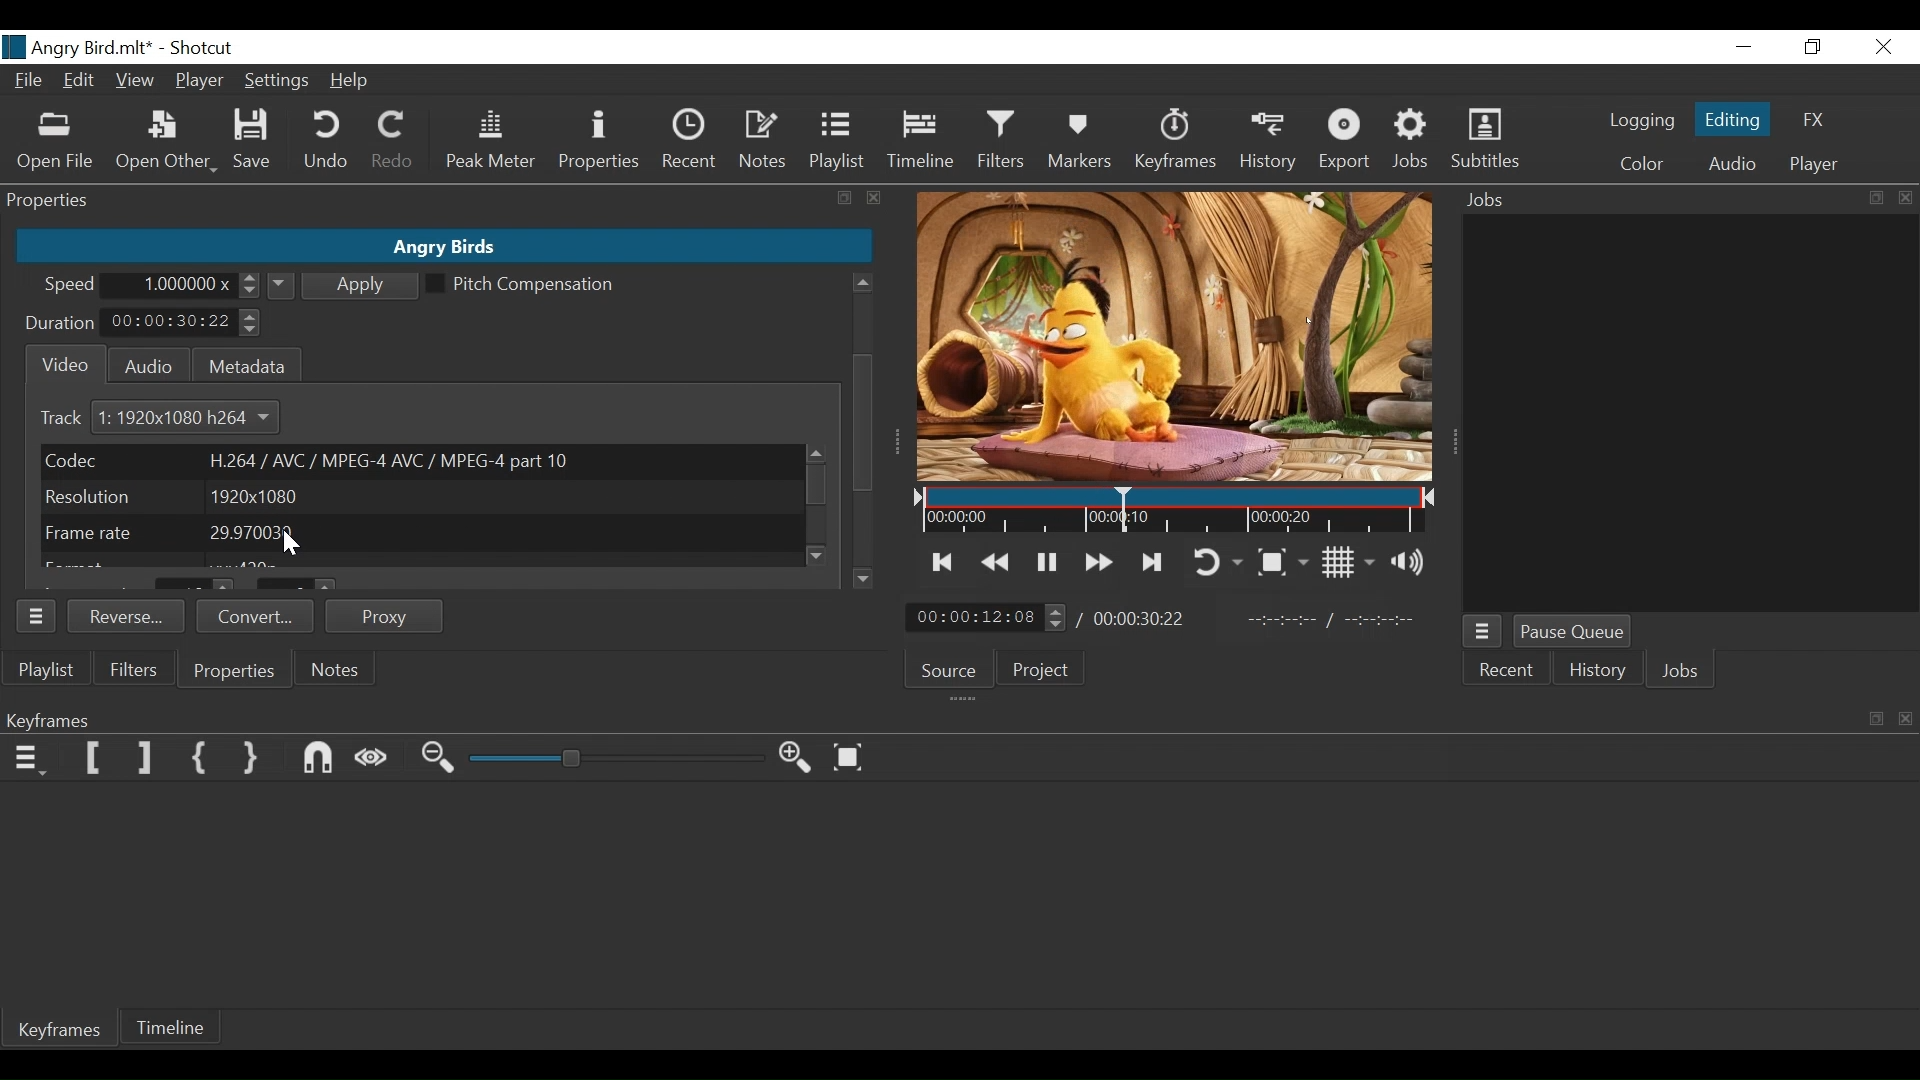 Image resolution: width=1920 pixels, height=1080 pixels. What do you see at coordinates (53, 143) in the screenshot?
I see `Open File` at bounding box center [53, 143].